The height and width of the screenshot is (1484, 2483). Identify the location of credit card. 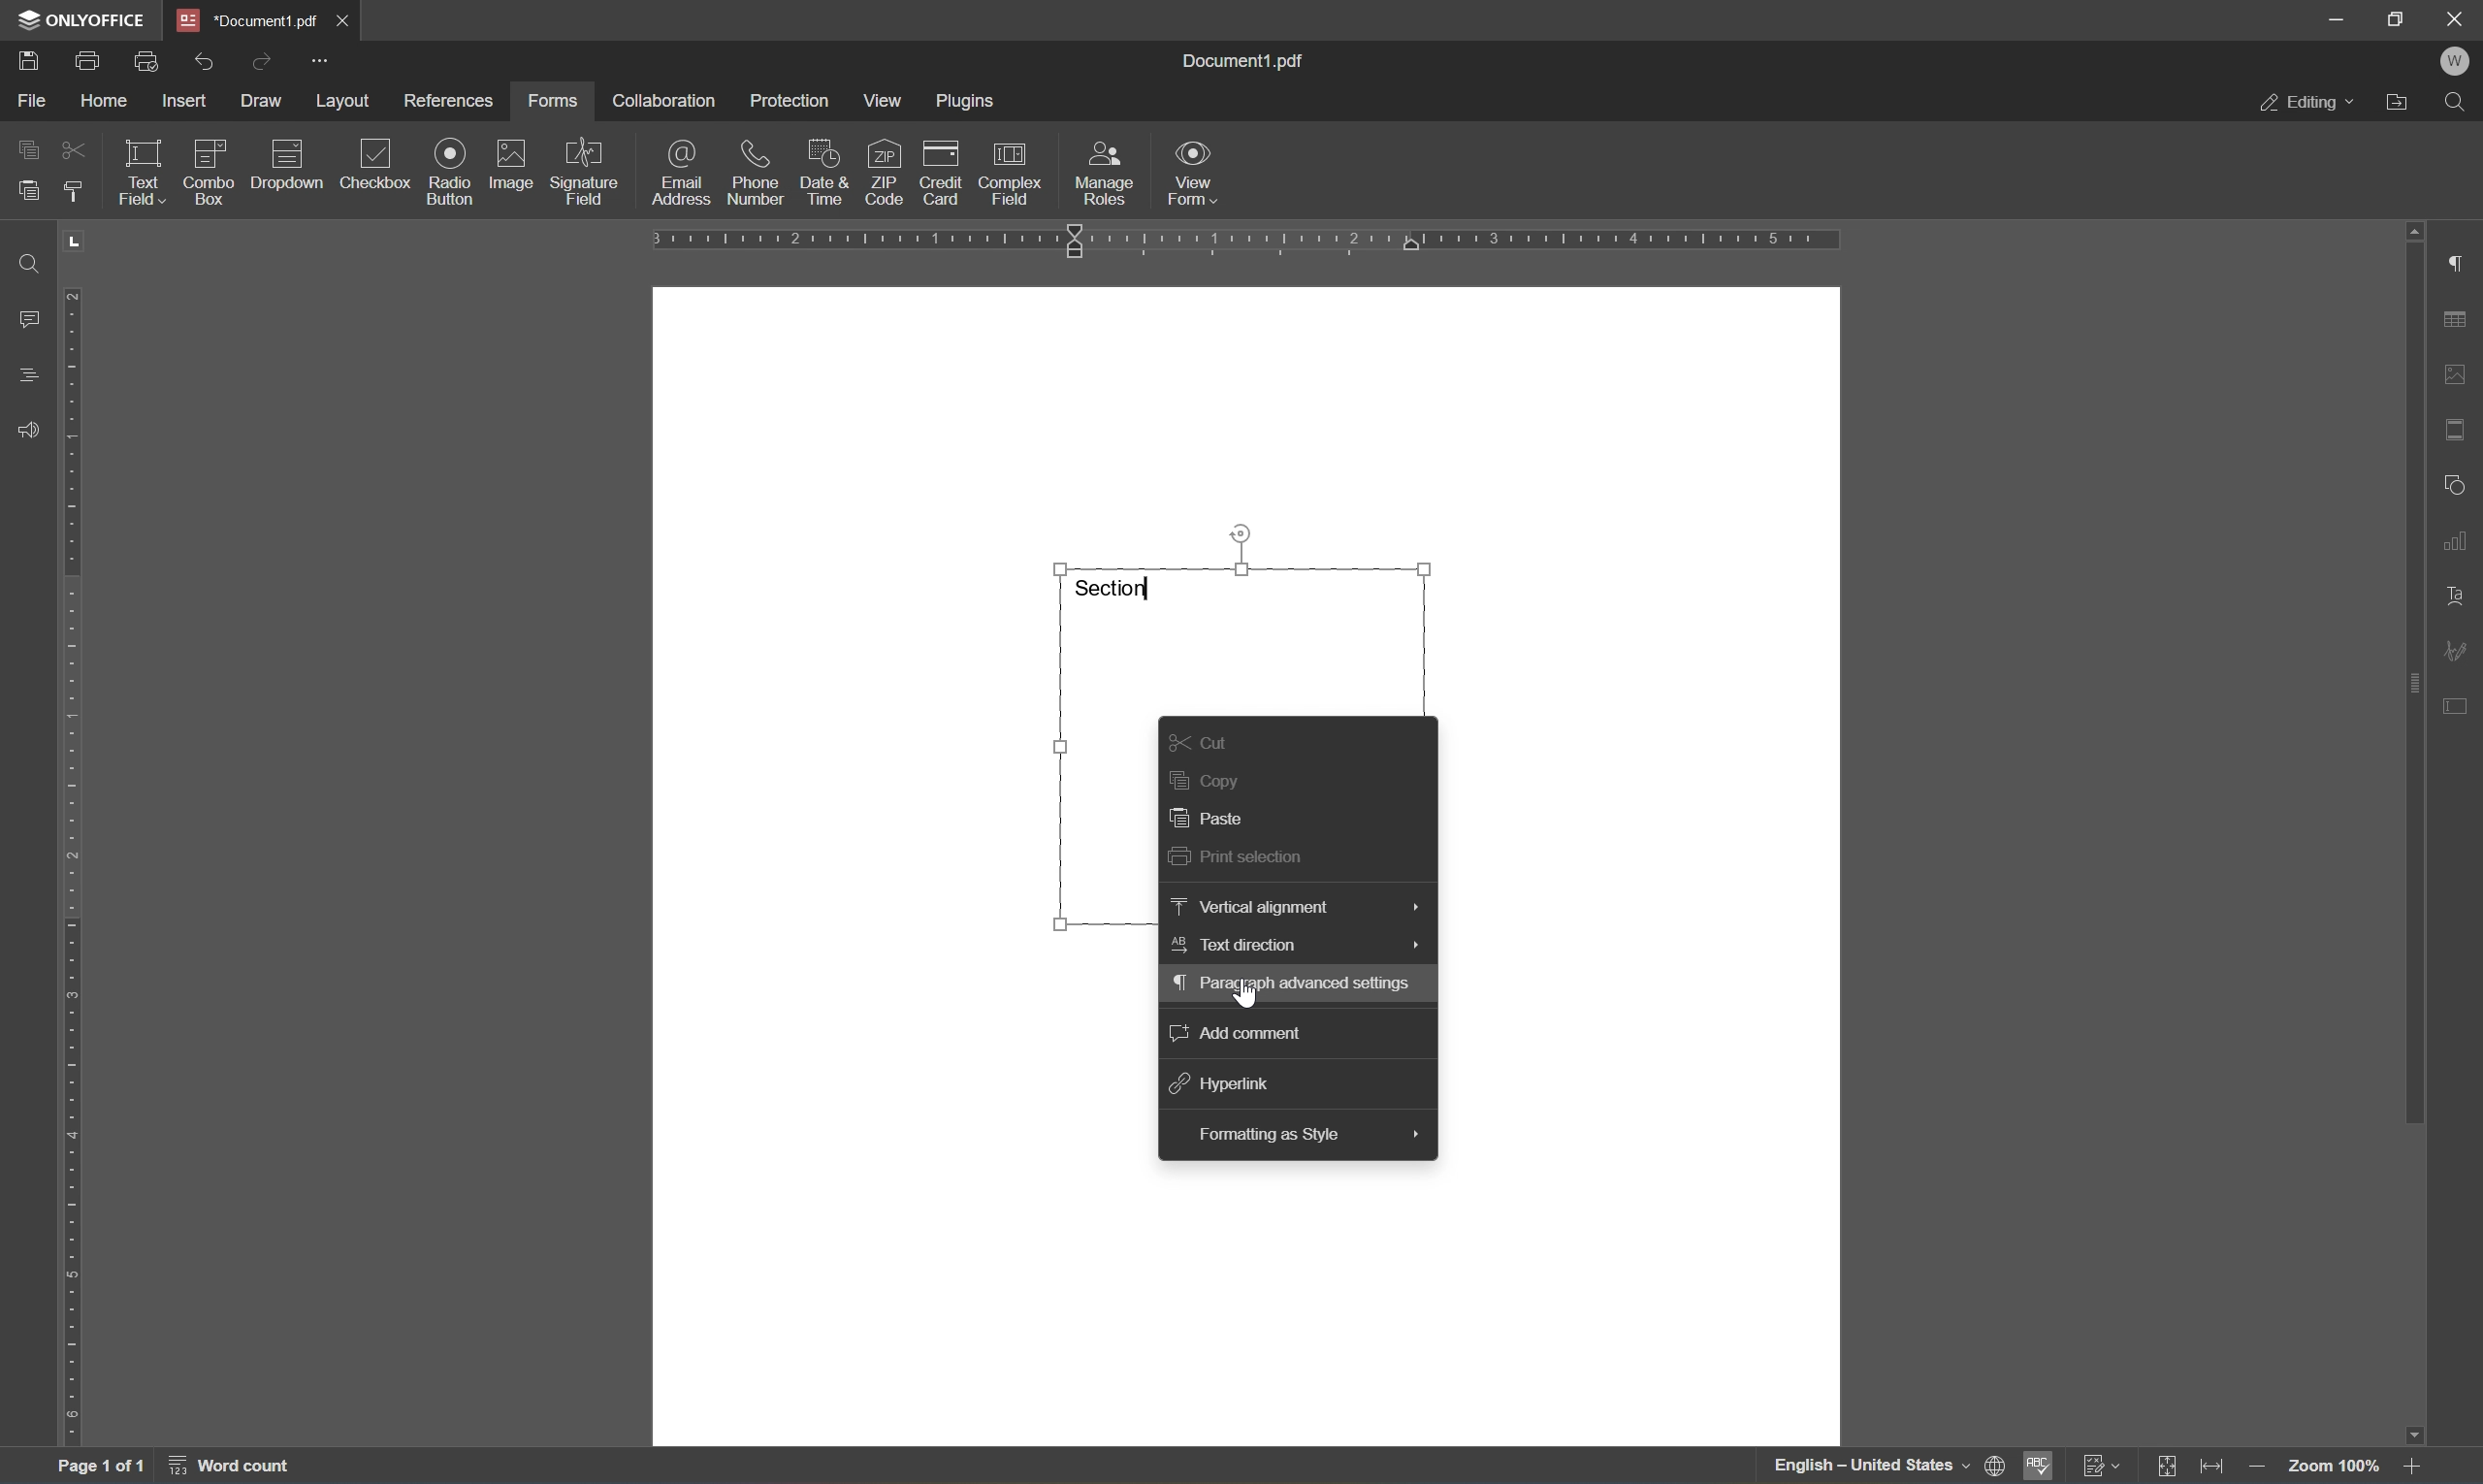
(941, 172).